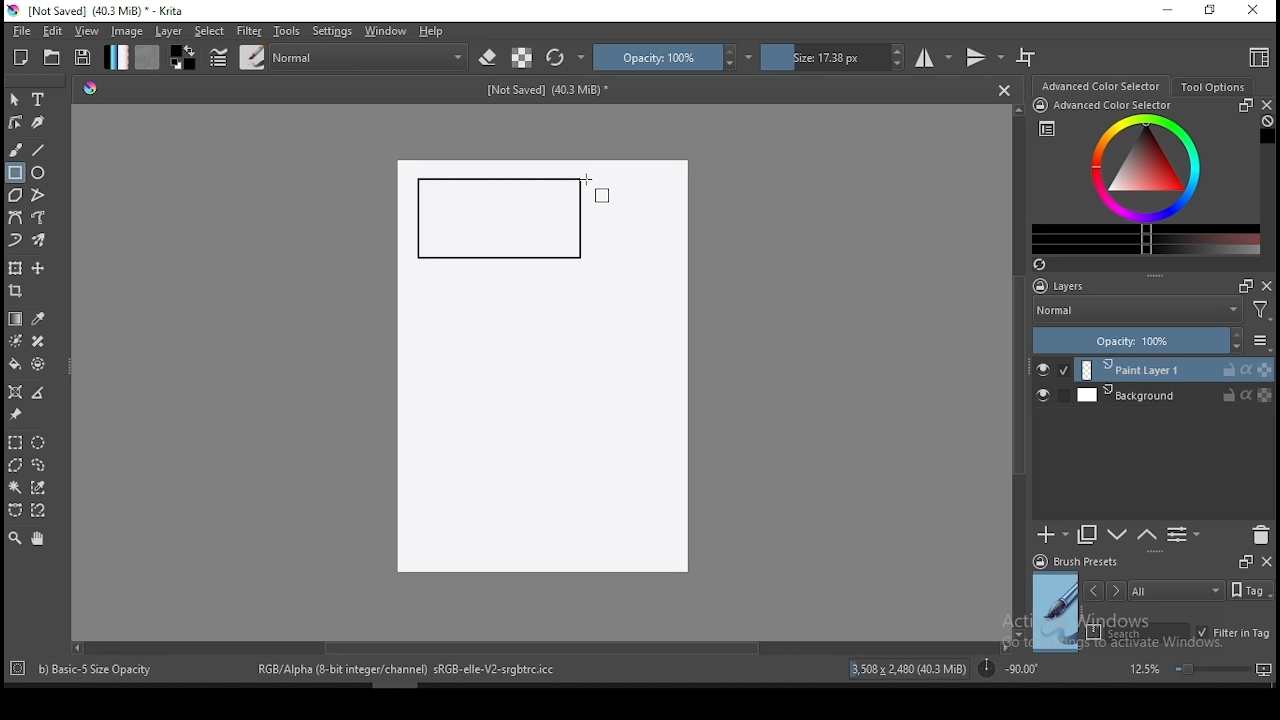 The width and height of the screenshot is (1280, 720). I want to click on brush tool, so click(17, 149).